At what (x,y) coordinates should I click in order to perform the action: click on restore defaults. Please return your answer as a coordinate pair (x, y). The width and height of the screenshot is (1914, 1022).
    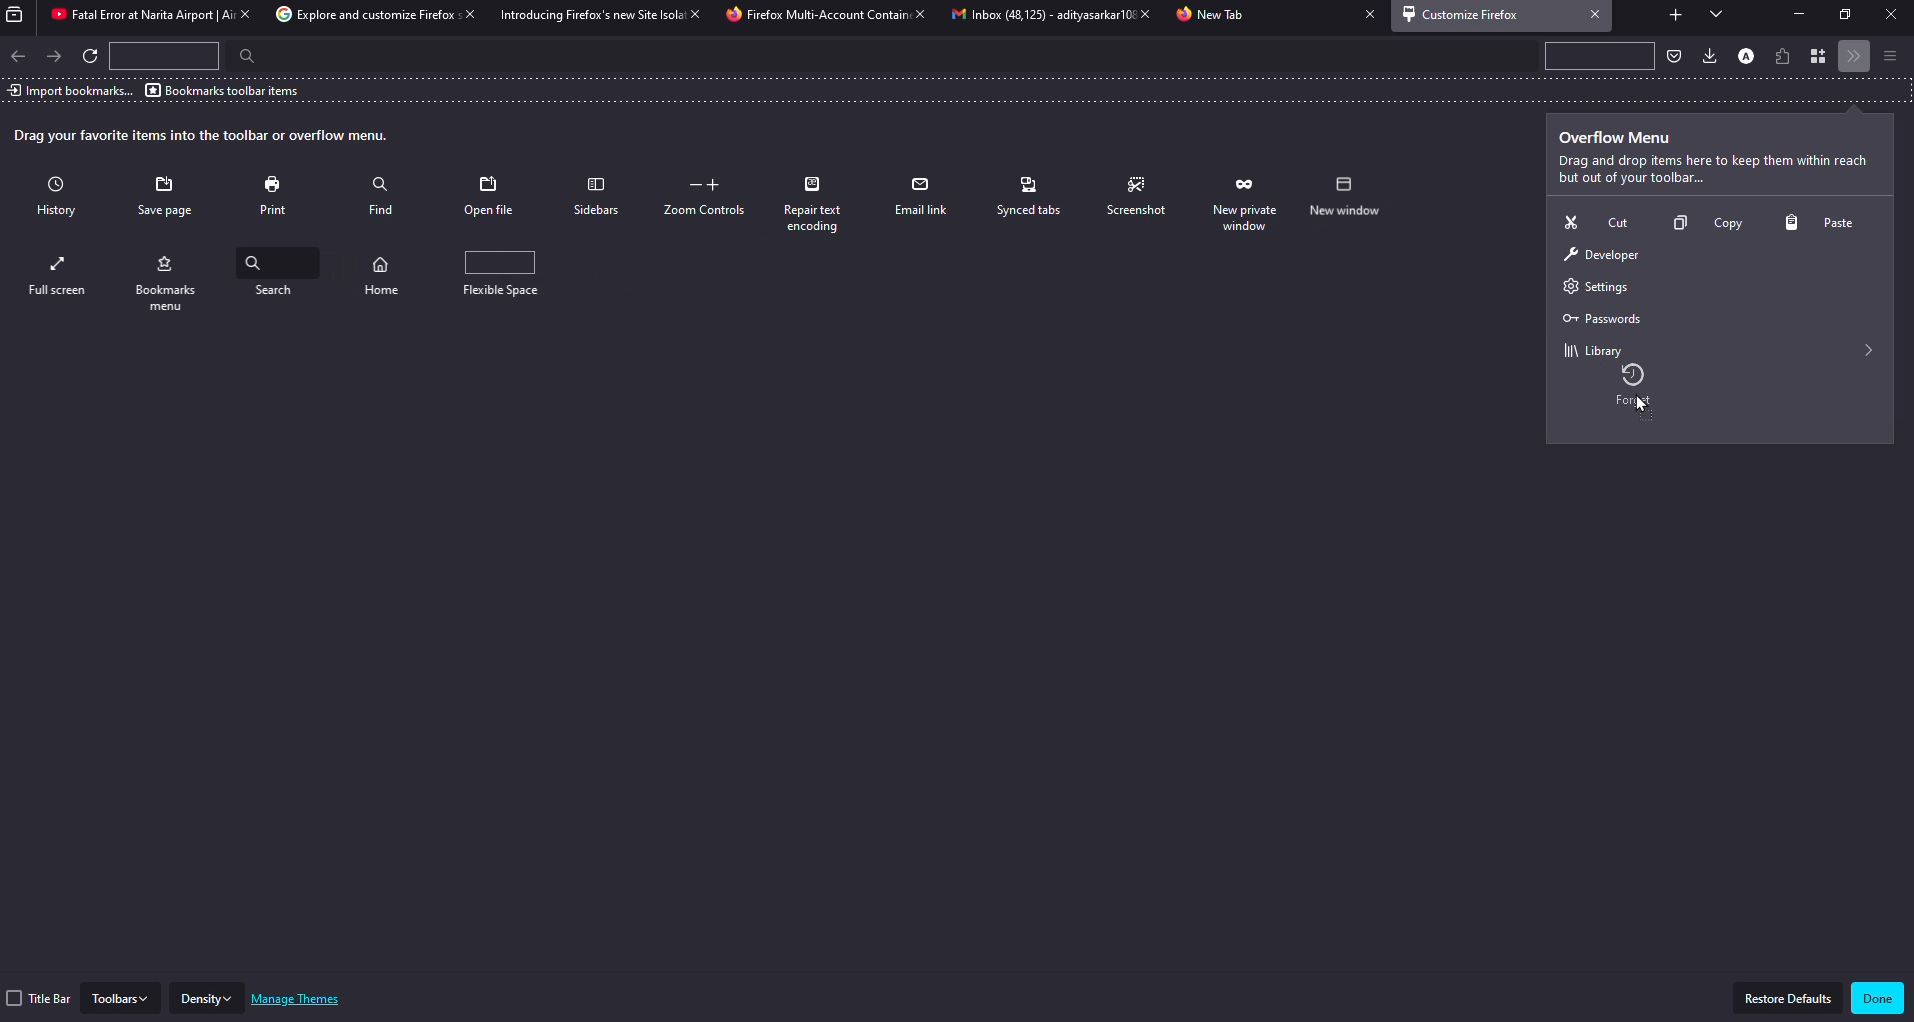
    Looking at the image, I should click on (1789, 998).